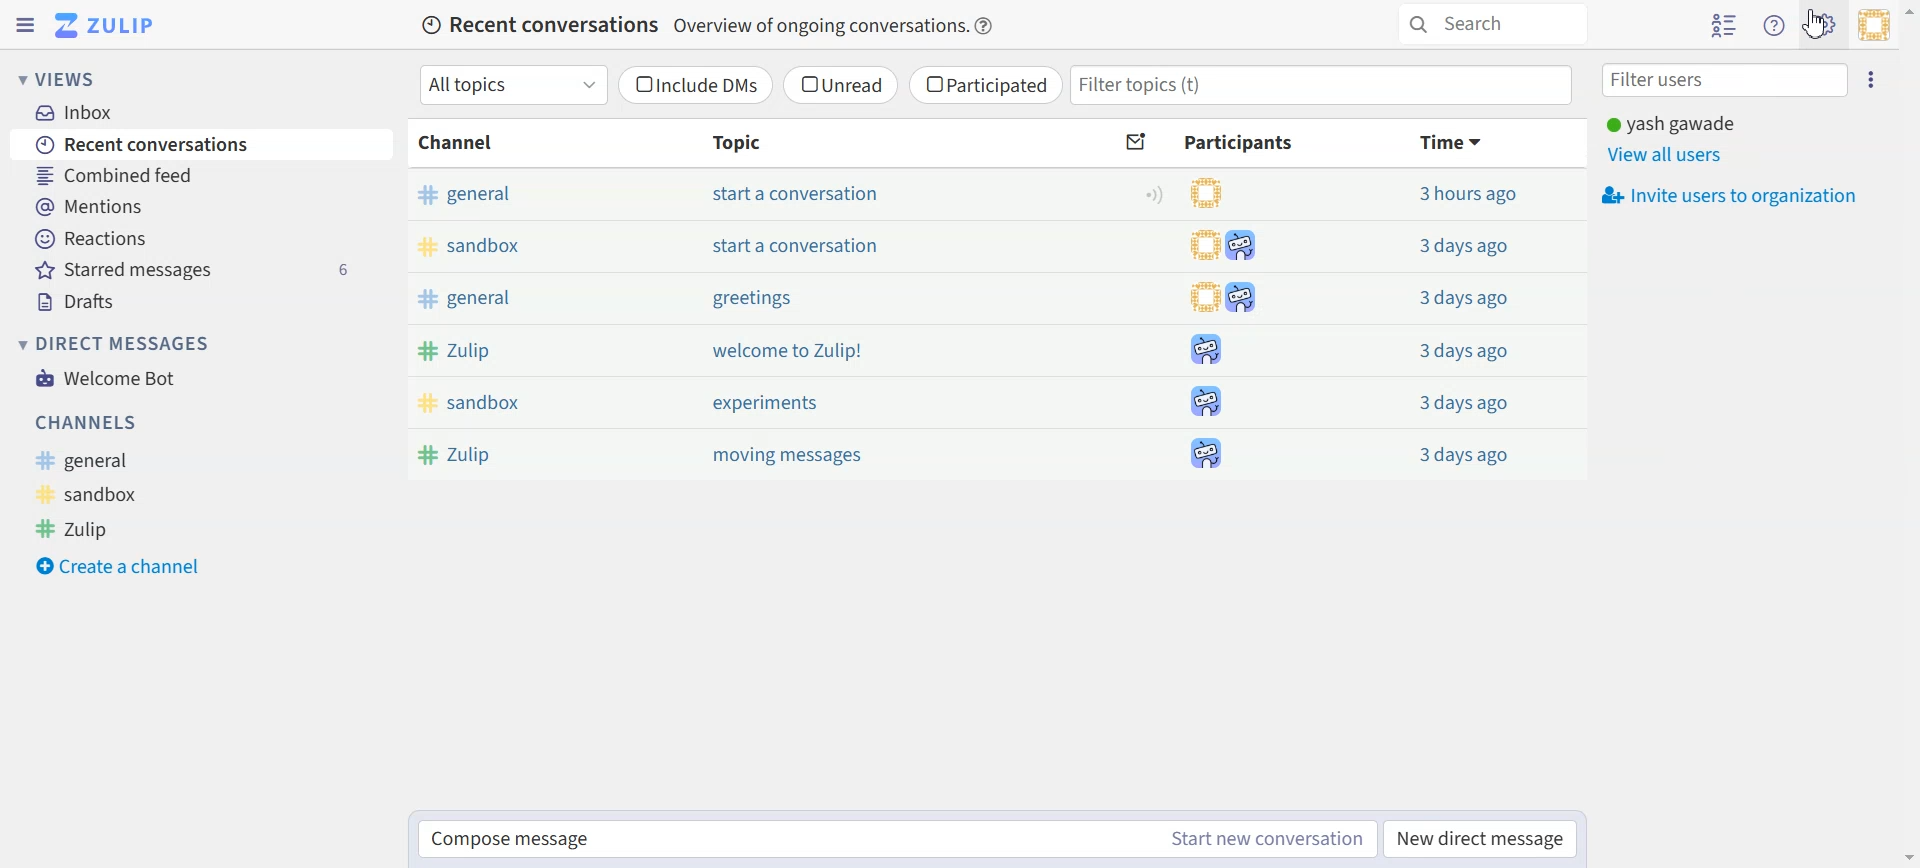 The width and height of the screenshot is (1920, 868). I want to click on 3 hours ago, so click(1470, 193).